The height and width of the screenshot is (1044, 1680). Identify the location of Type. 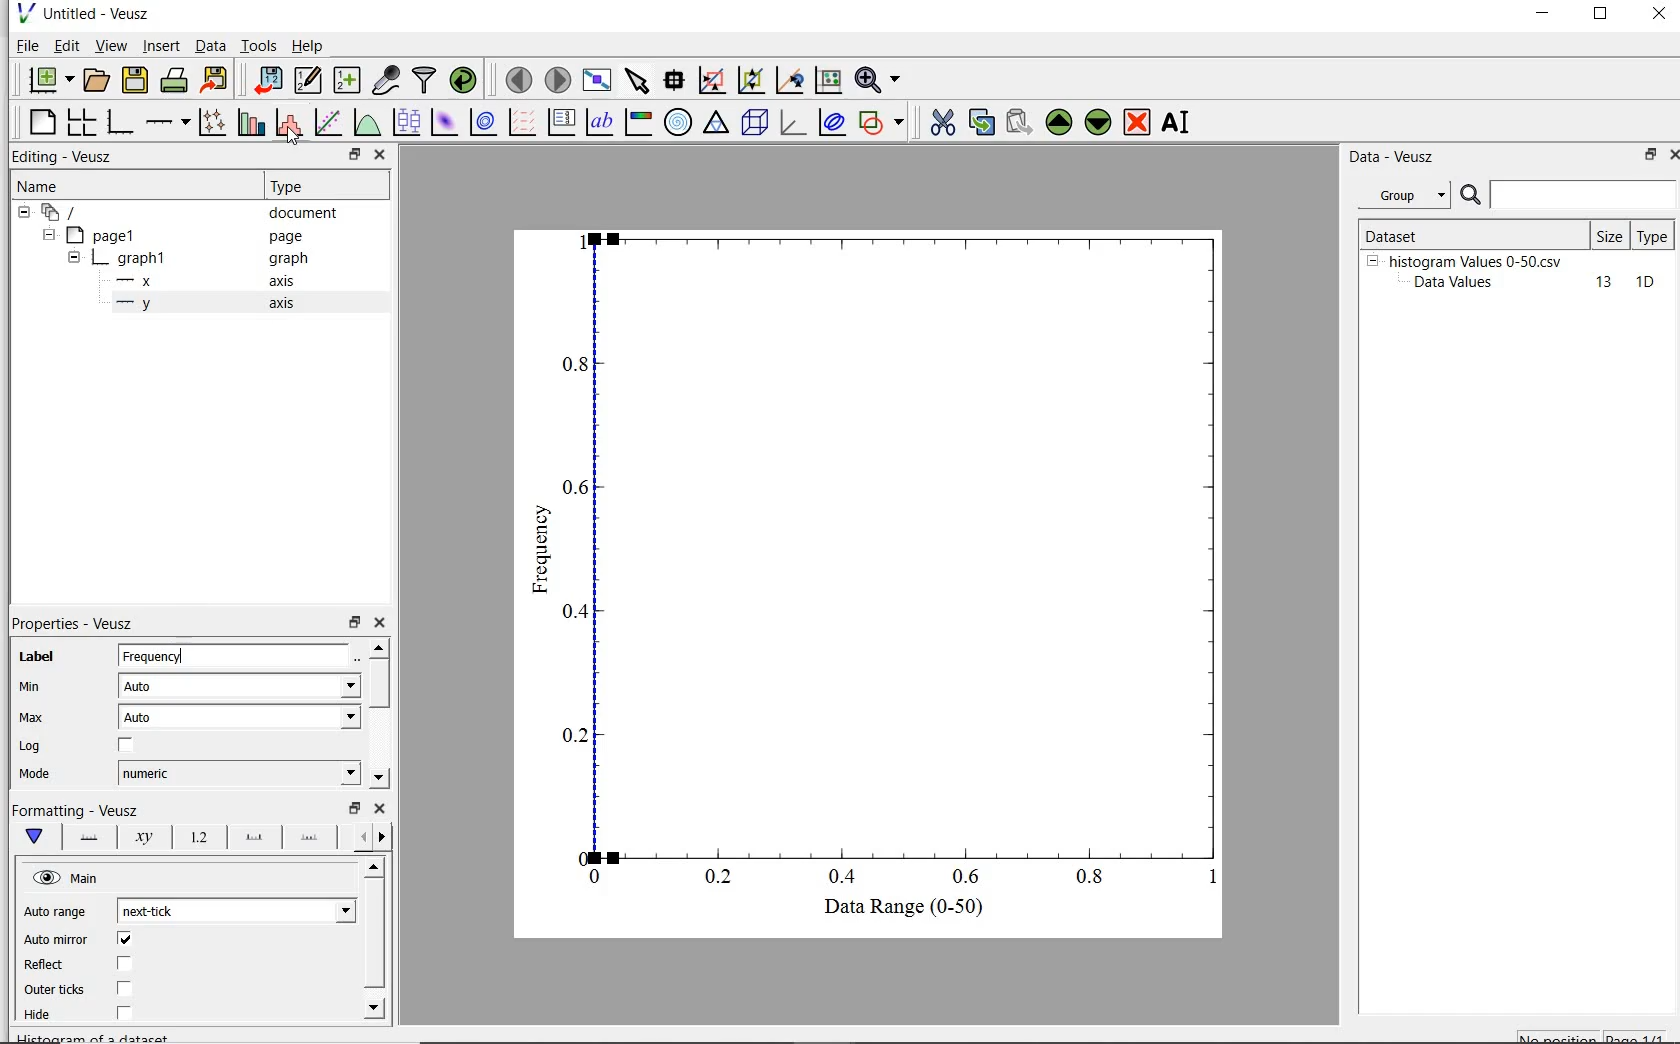
(322, 187).